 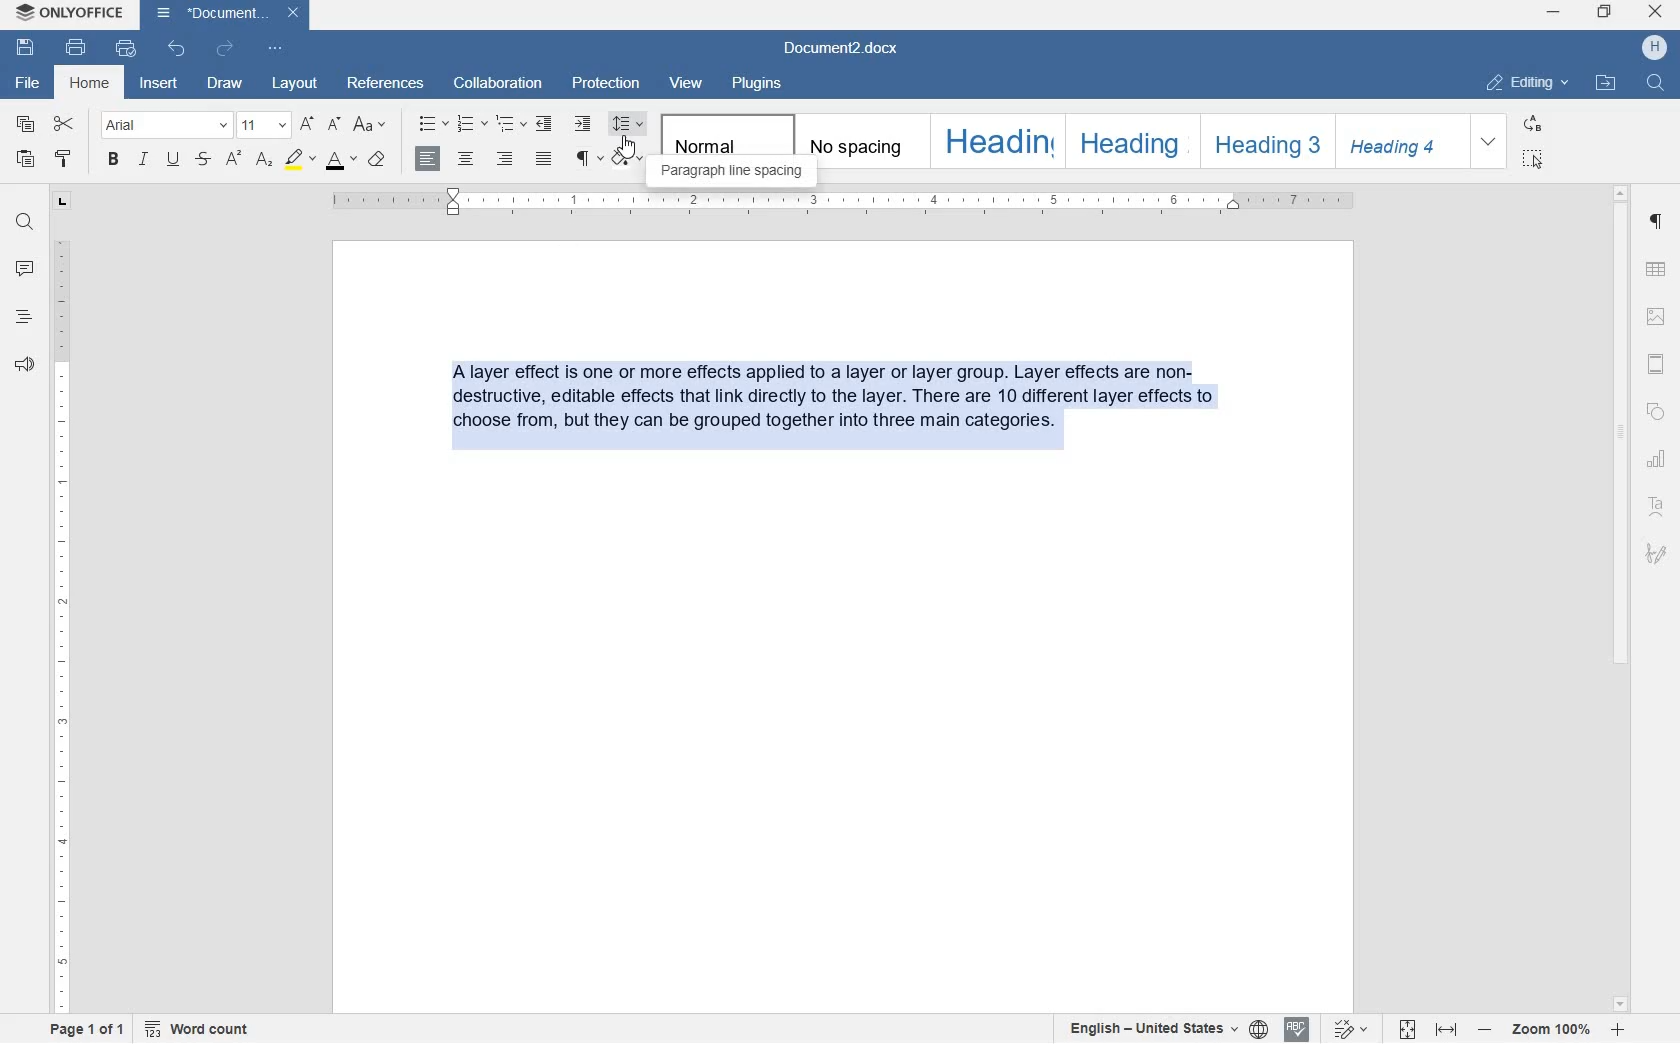 I want to click on page 1 of 1, so click(x=89, y=1030).